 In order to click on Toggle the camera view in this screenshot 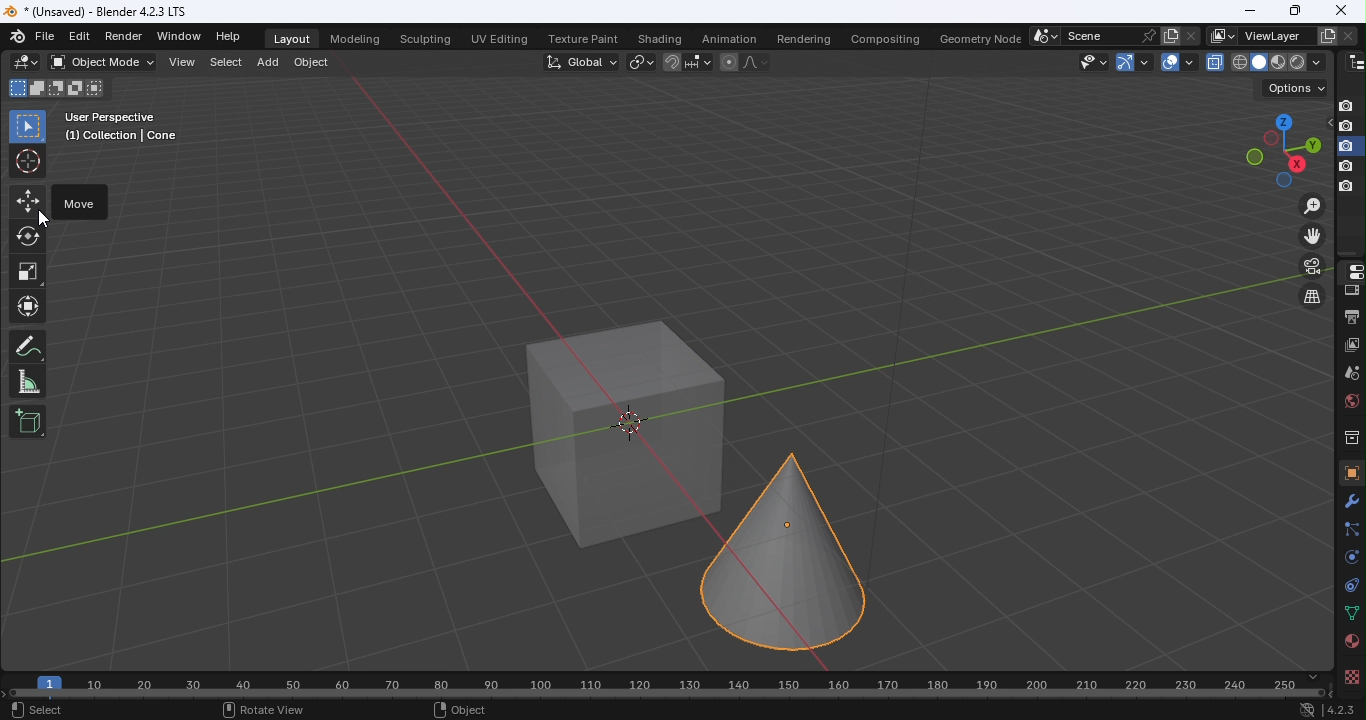, I will do `click(1314, 266)`.